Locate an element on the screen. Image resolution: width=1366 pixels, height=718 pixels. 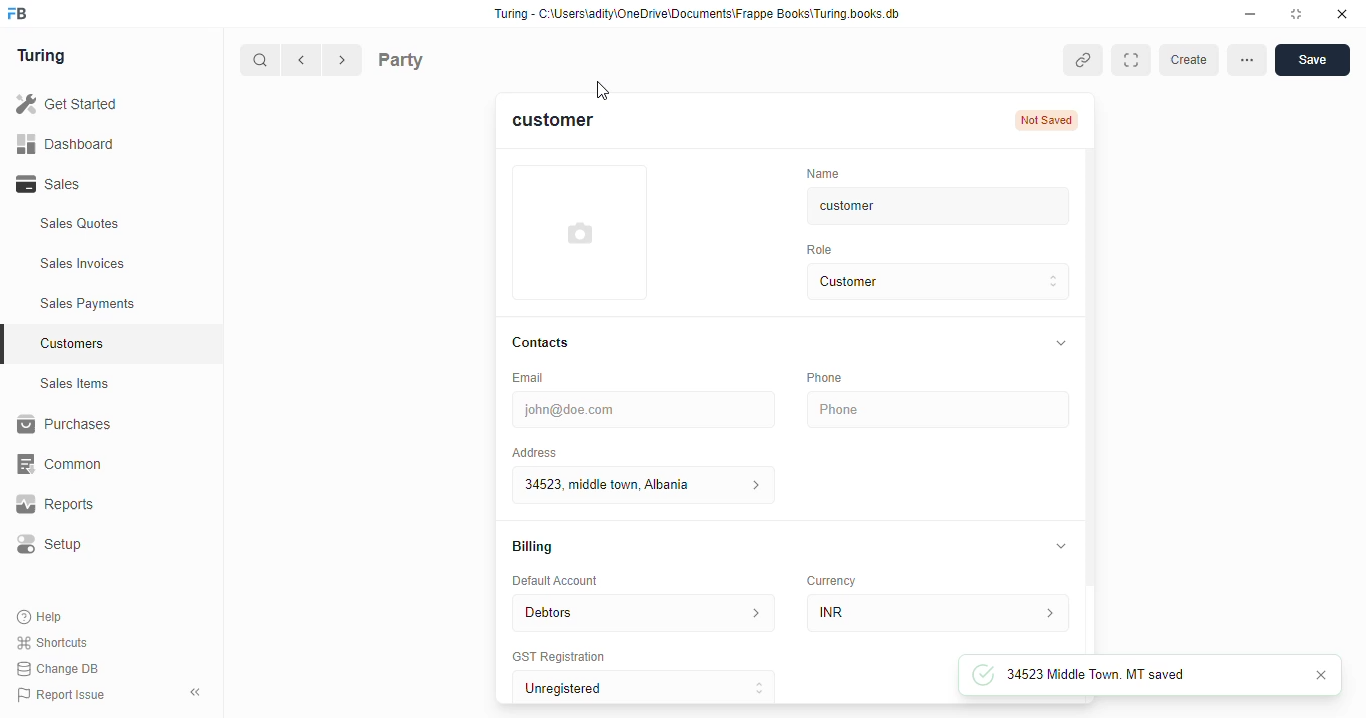
Debtors is located at coordinates (640, 611).